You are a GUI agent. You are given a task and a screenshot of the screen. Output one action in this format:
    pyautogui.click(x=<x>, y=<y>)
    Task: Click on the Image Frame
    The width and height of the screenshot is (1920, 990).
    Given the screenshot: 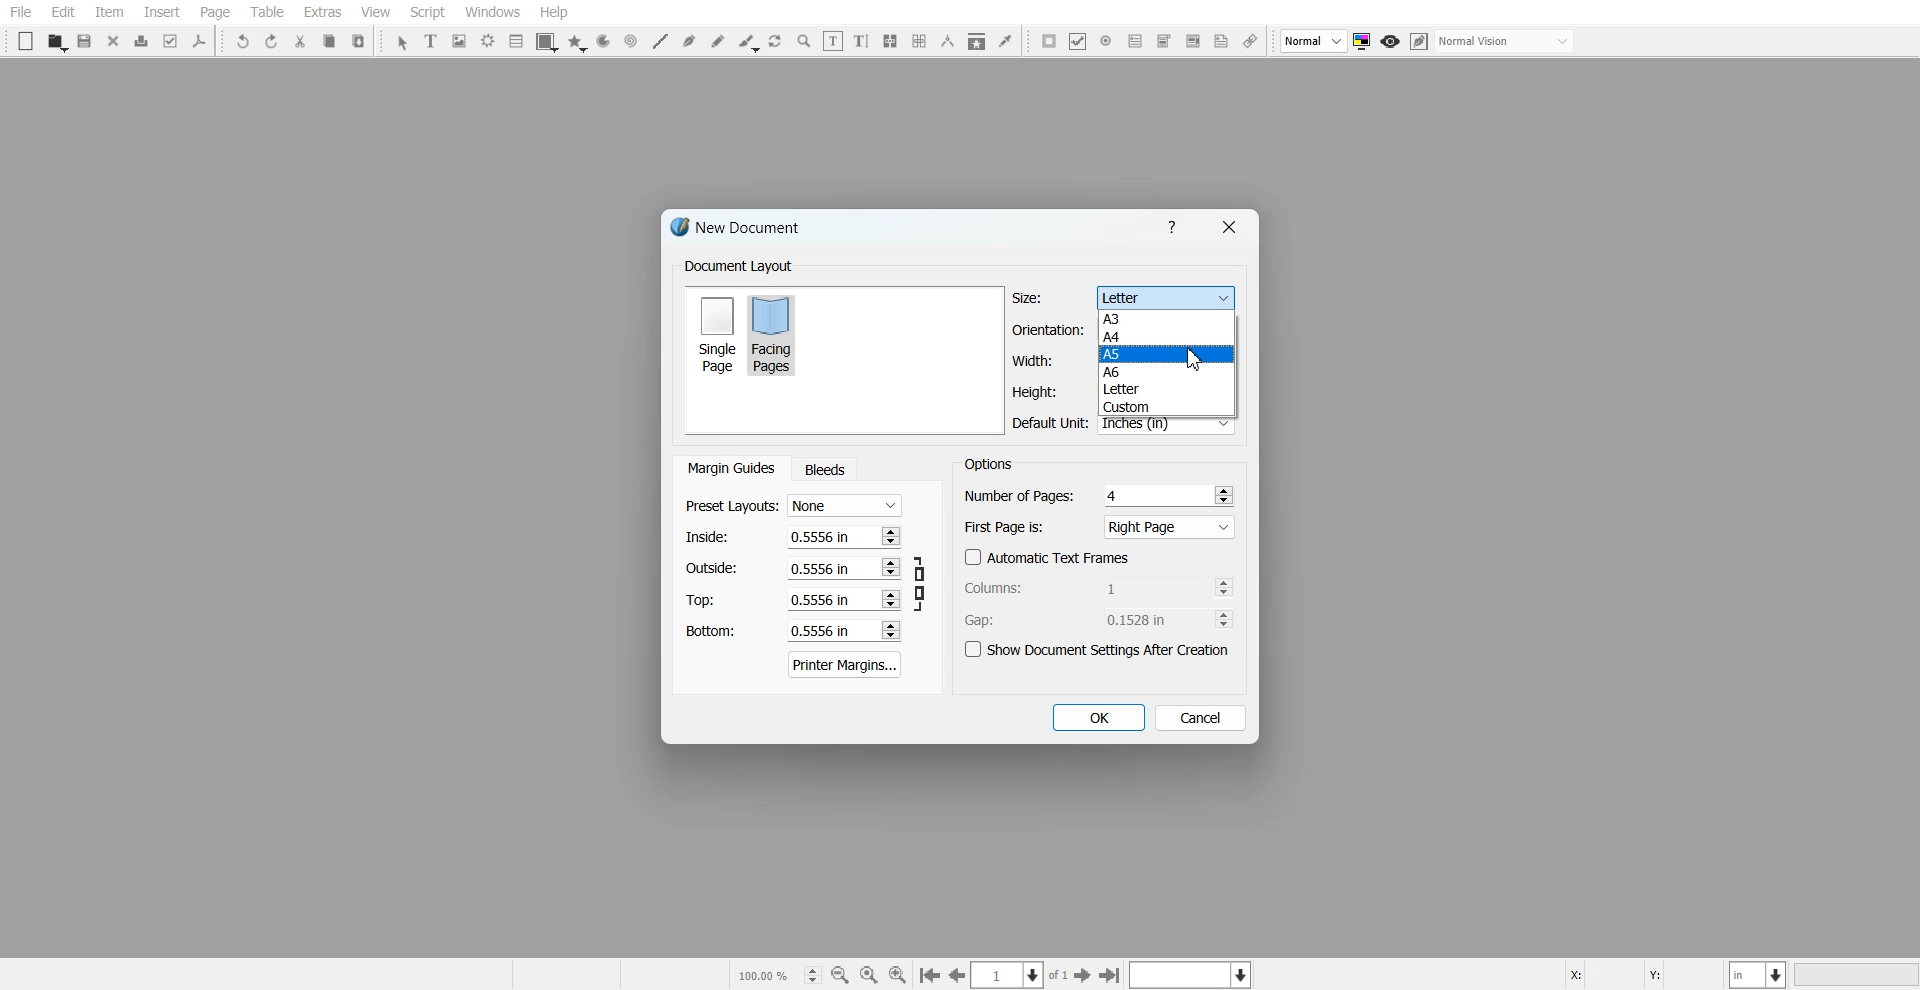 What is the action you would take?
    pyautogui.click(x=460, y=41)
    